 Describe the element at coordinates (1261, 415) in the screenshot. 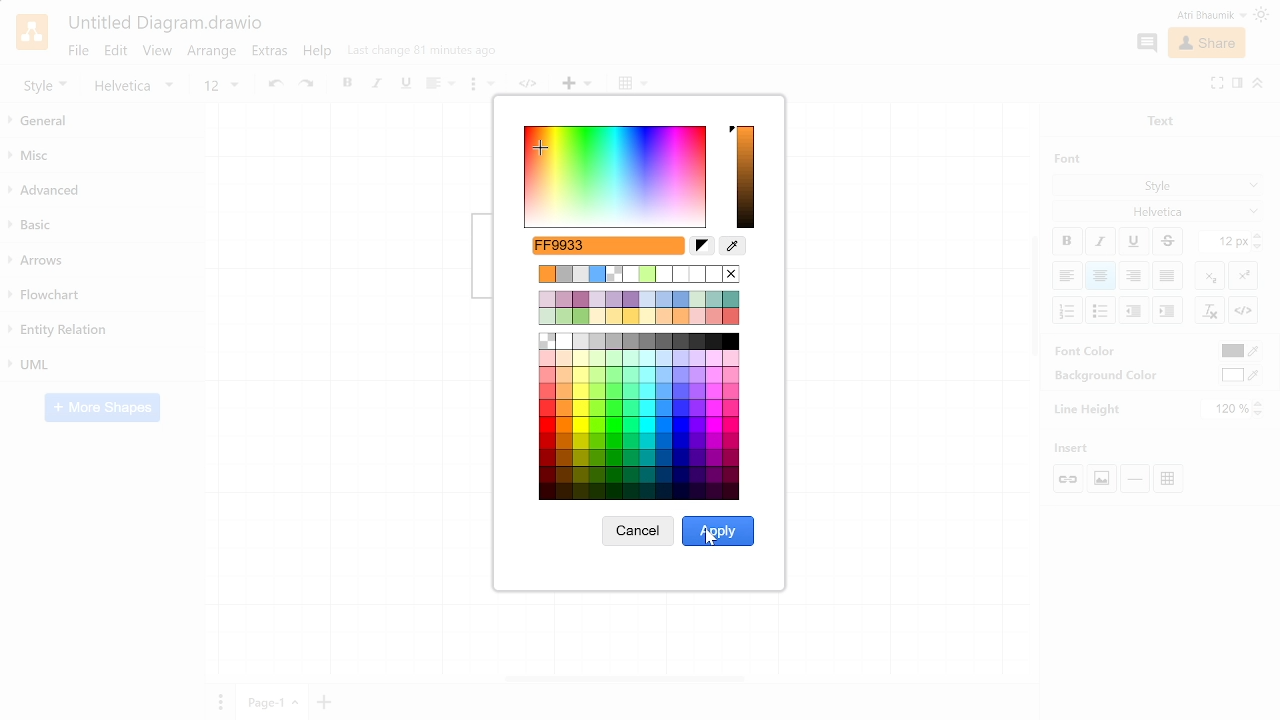

I see `Decrease line height` at that location.